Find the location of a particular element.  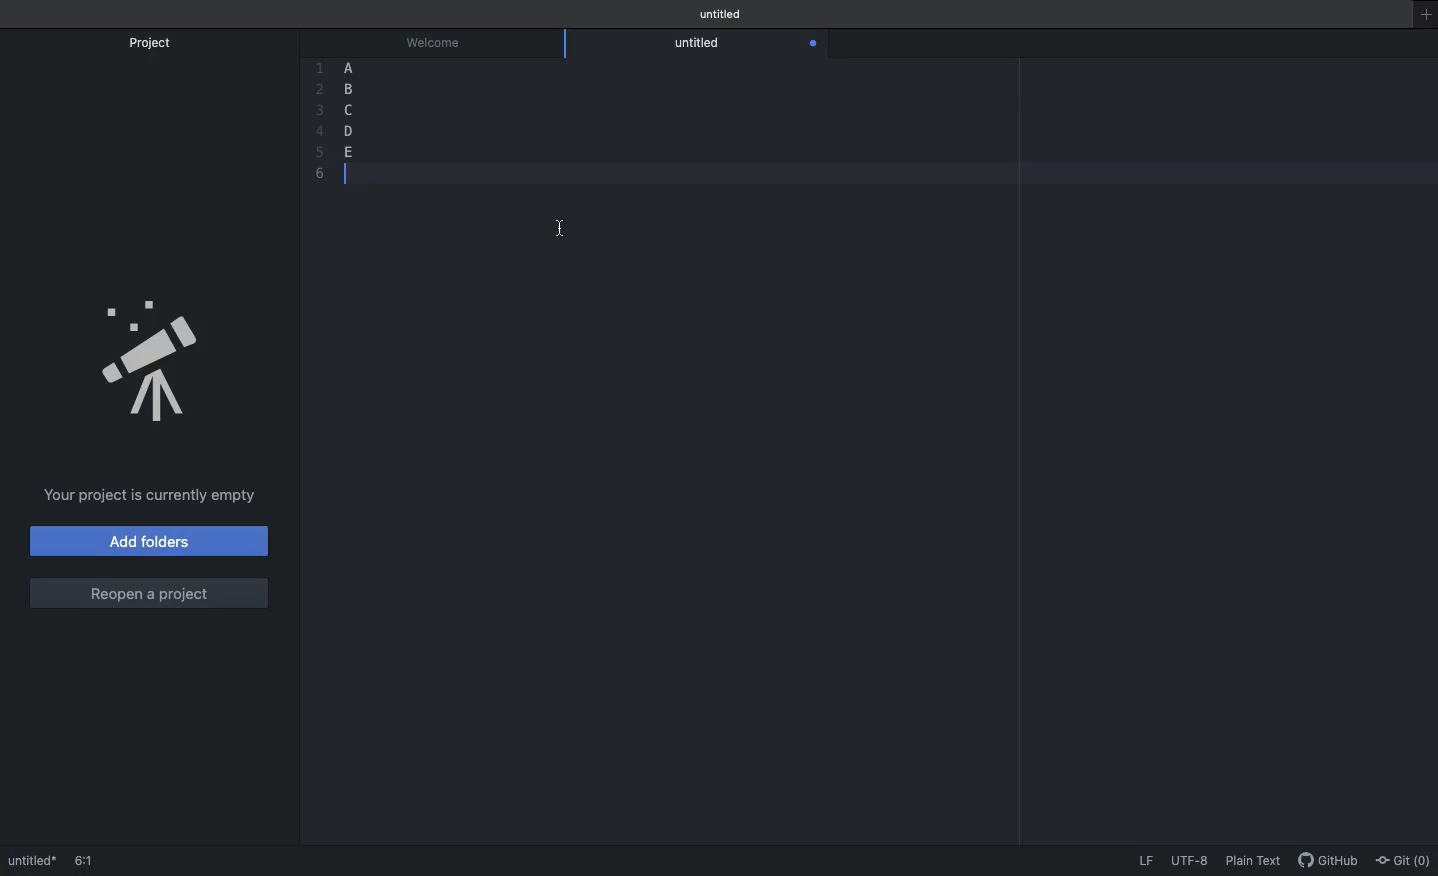

1
2
3
4
5
6 is located at coordinates (318, 118).